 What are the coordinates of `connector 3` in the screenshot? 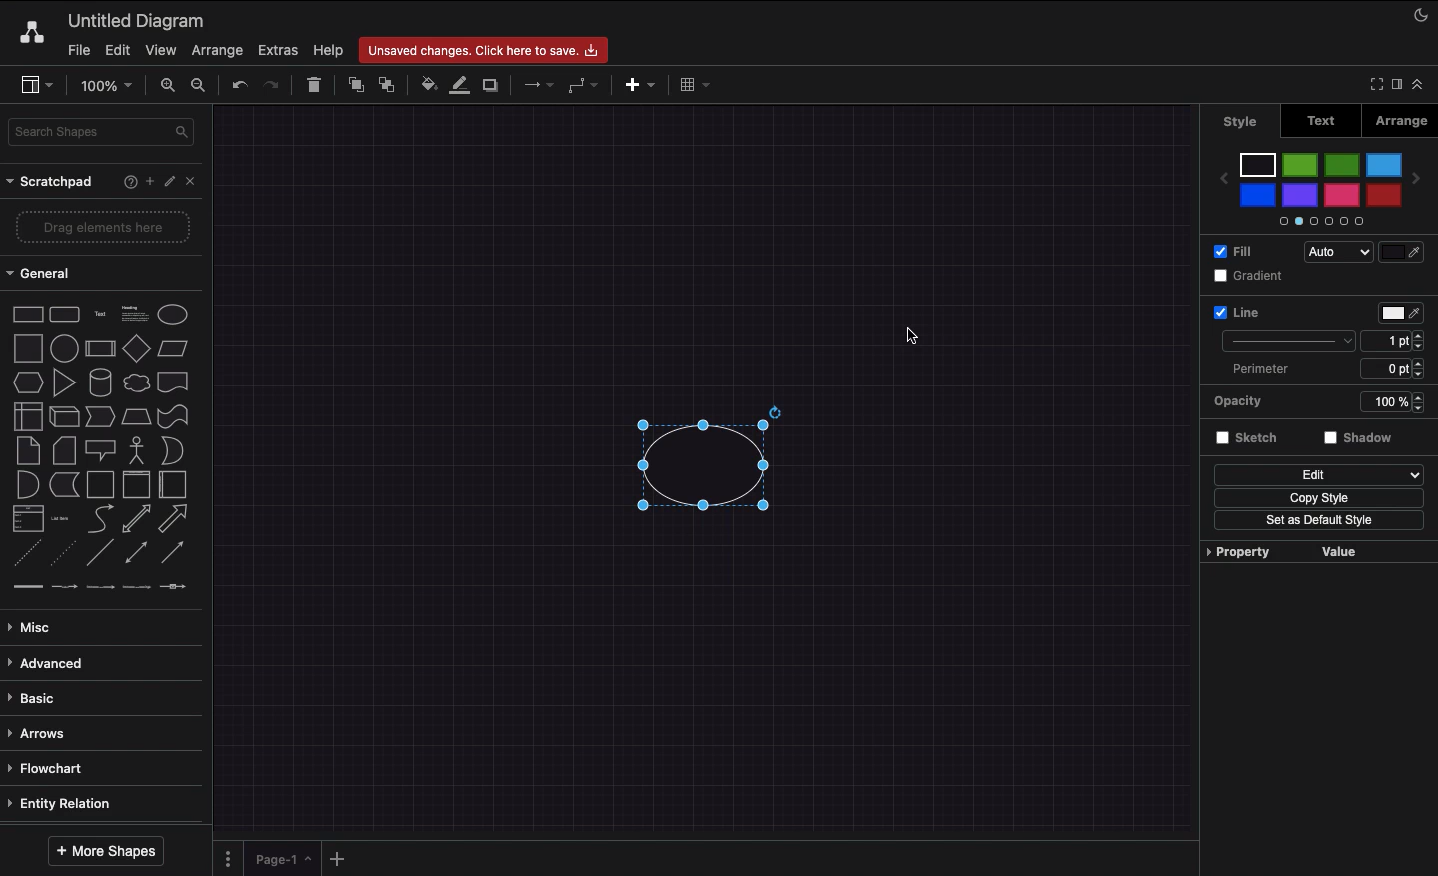 It's located at (98, 586).